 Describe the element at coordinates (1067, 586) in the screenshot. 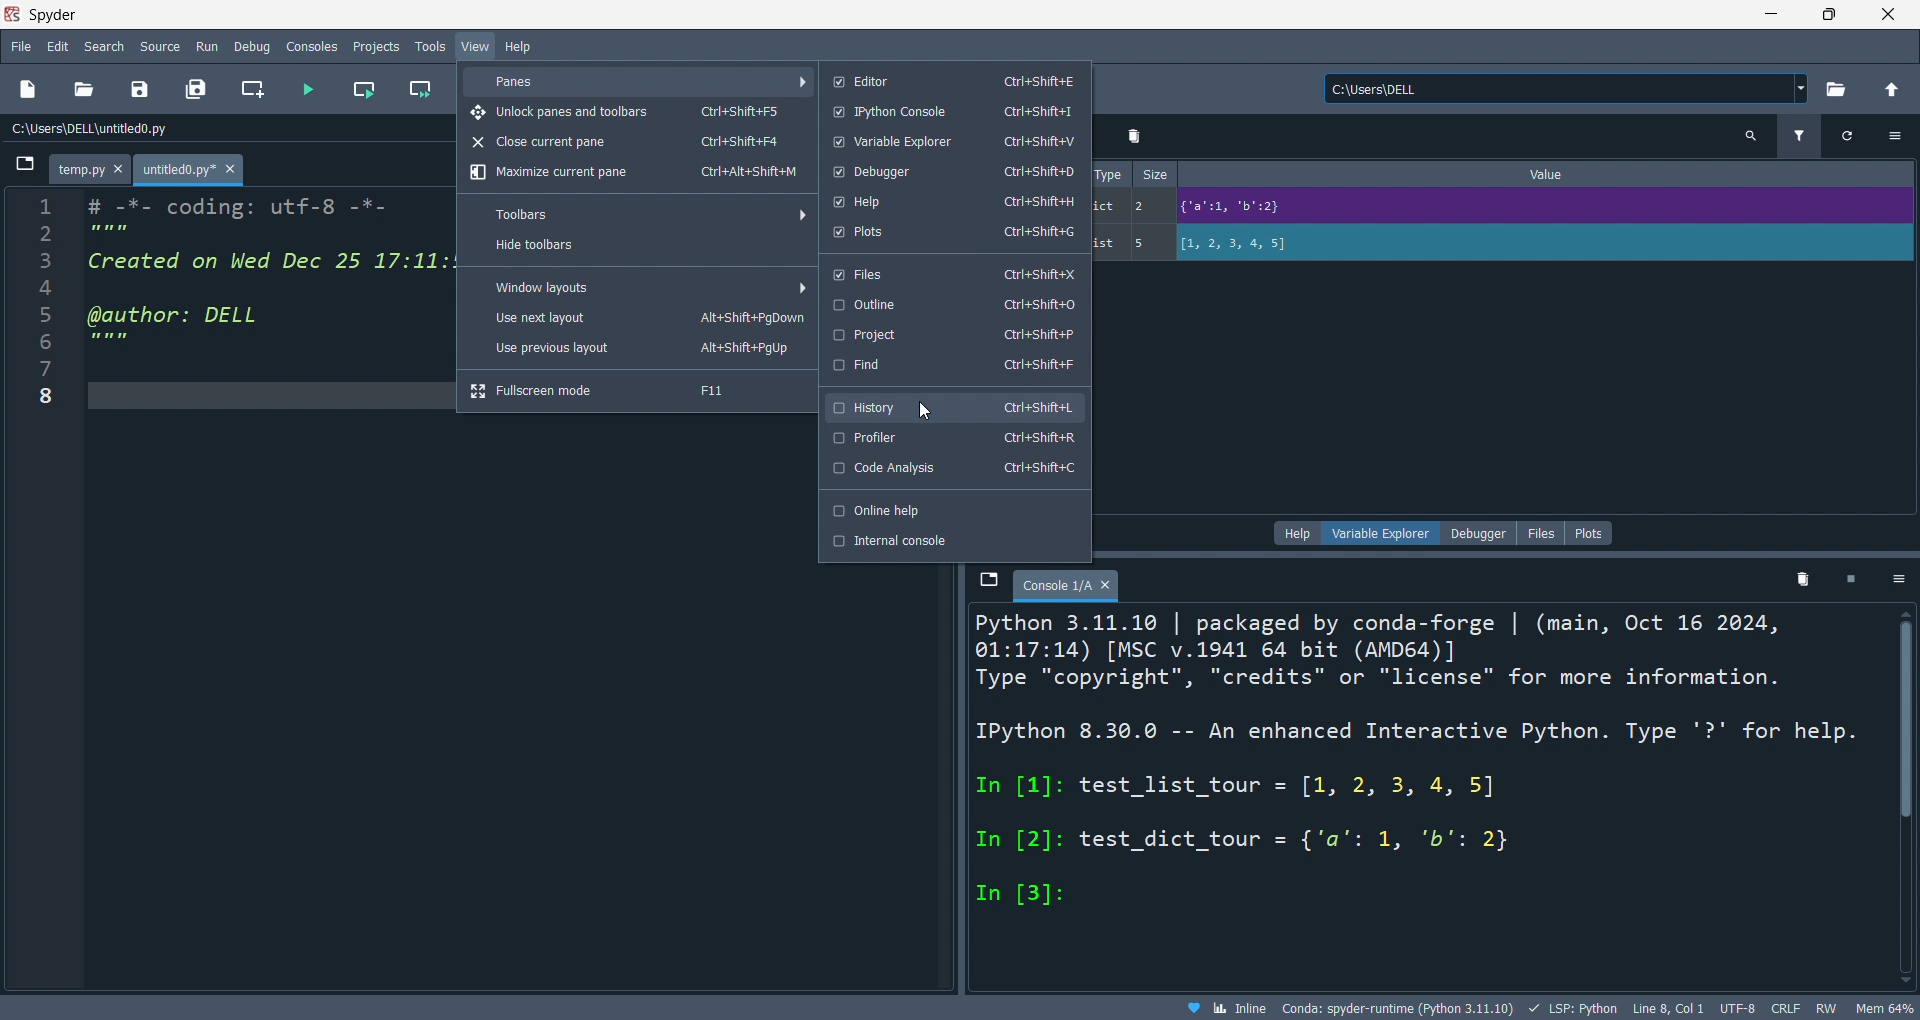

I see `tab` at that location.